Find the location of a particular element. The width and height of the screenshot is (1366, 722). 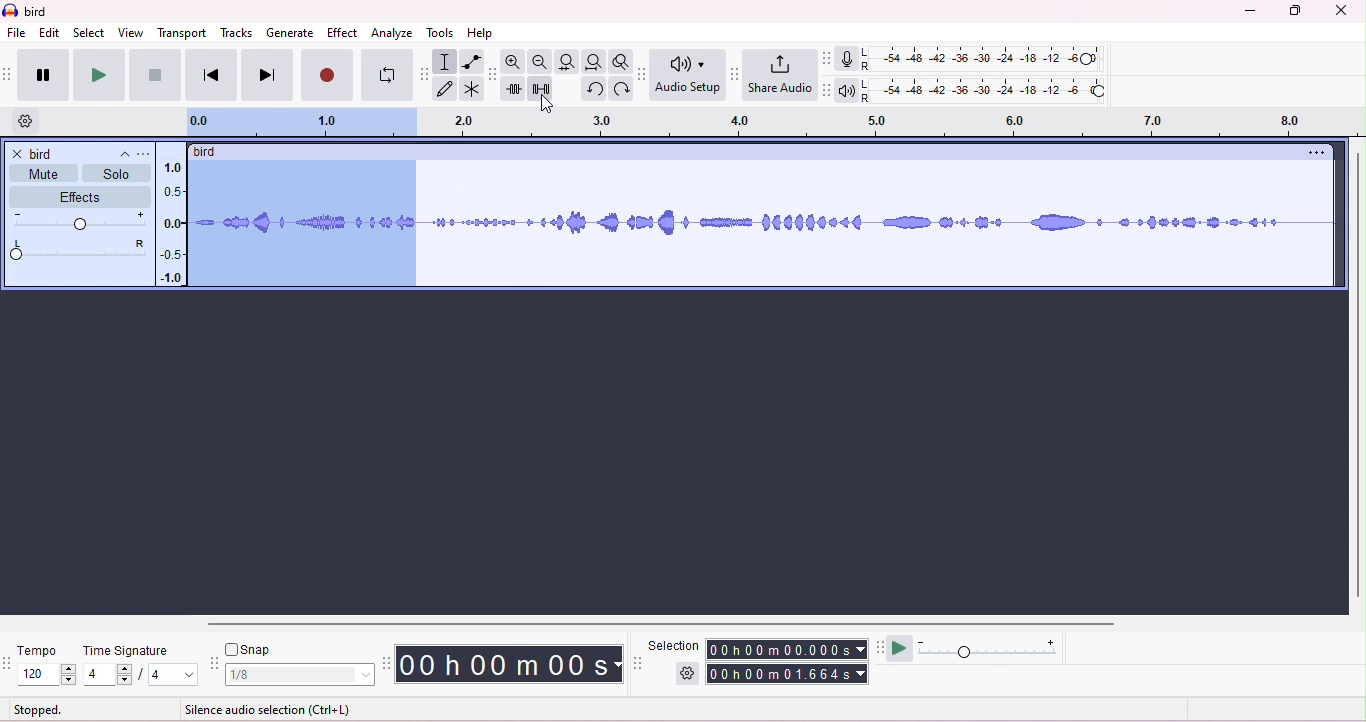

share audio is located at coordinates (783, 75).